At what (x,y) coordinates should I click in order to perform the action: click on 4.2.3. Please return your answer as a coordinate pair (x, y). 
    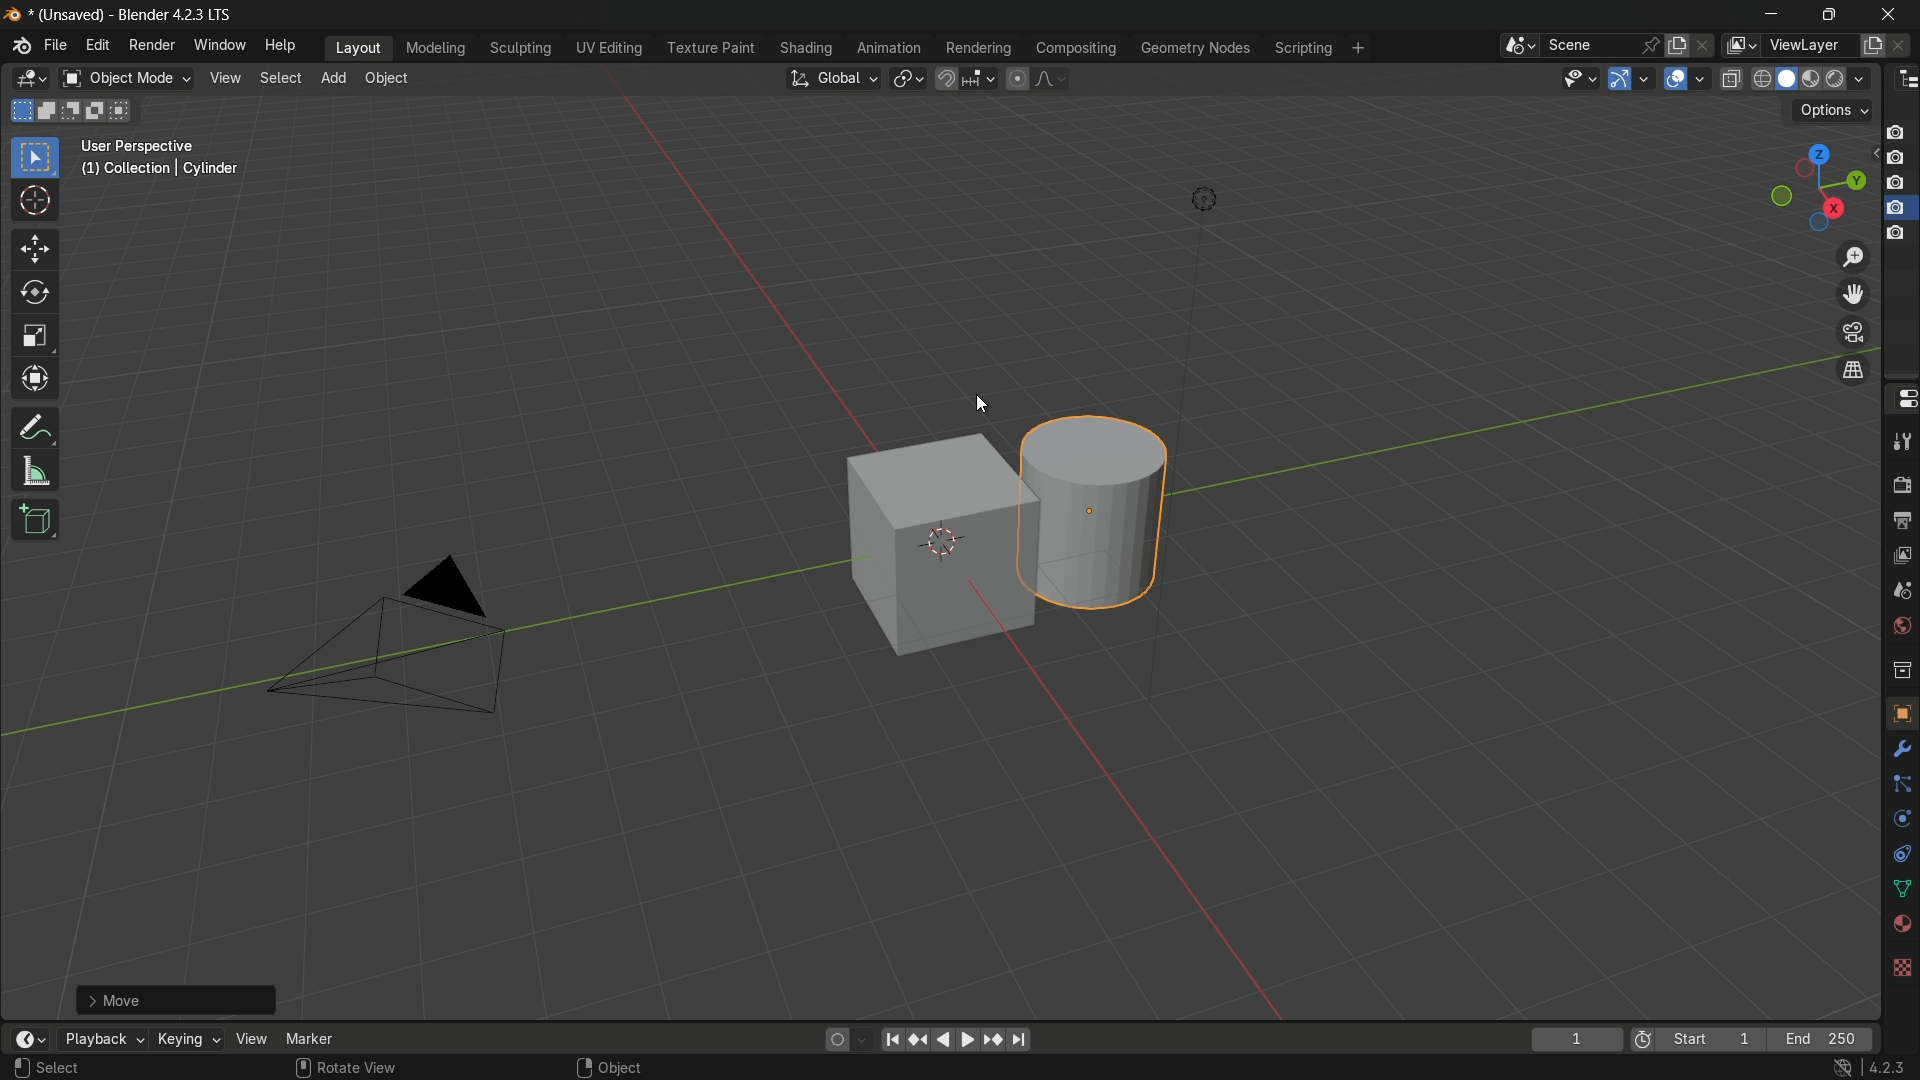
    Looking at the image, I should click on (1864, 1067).